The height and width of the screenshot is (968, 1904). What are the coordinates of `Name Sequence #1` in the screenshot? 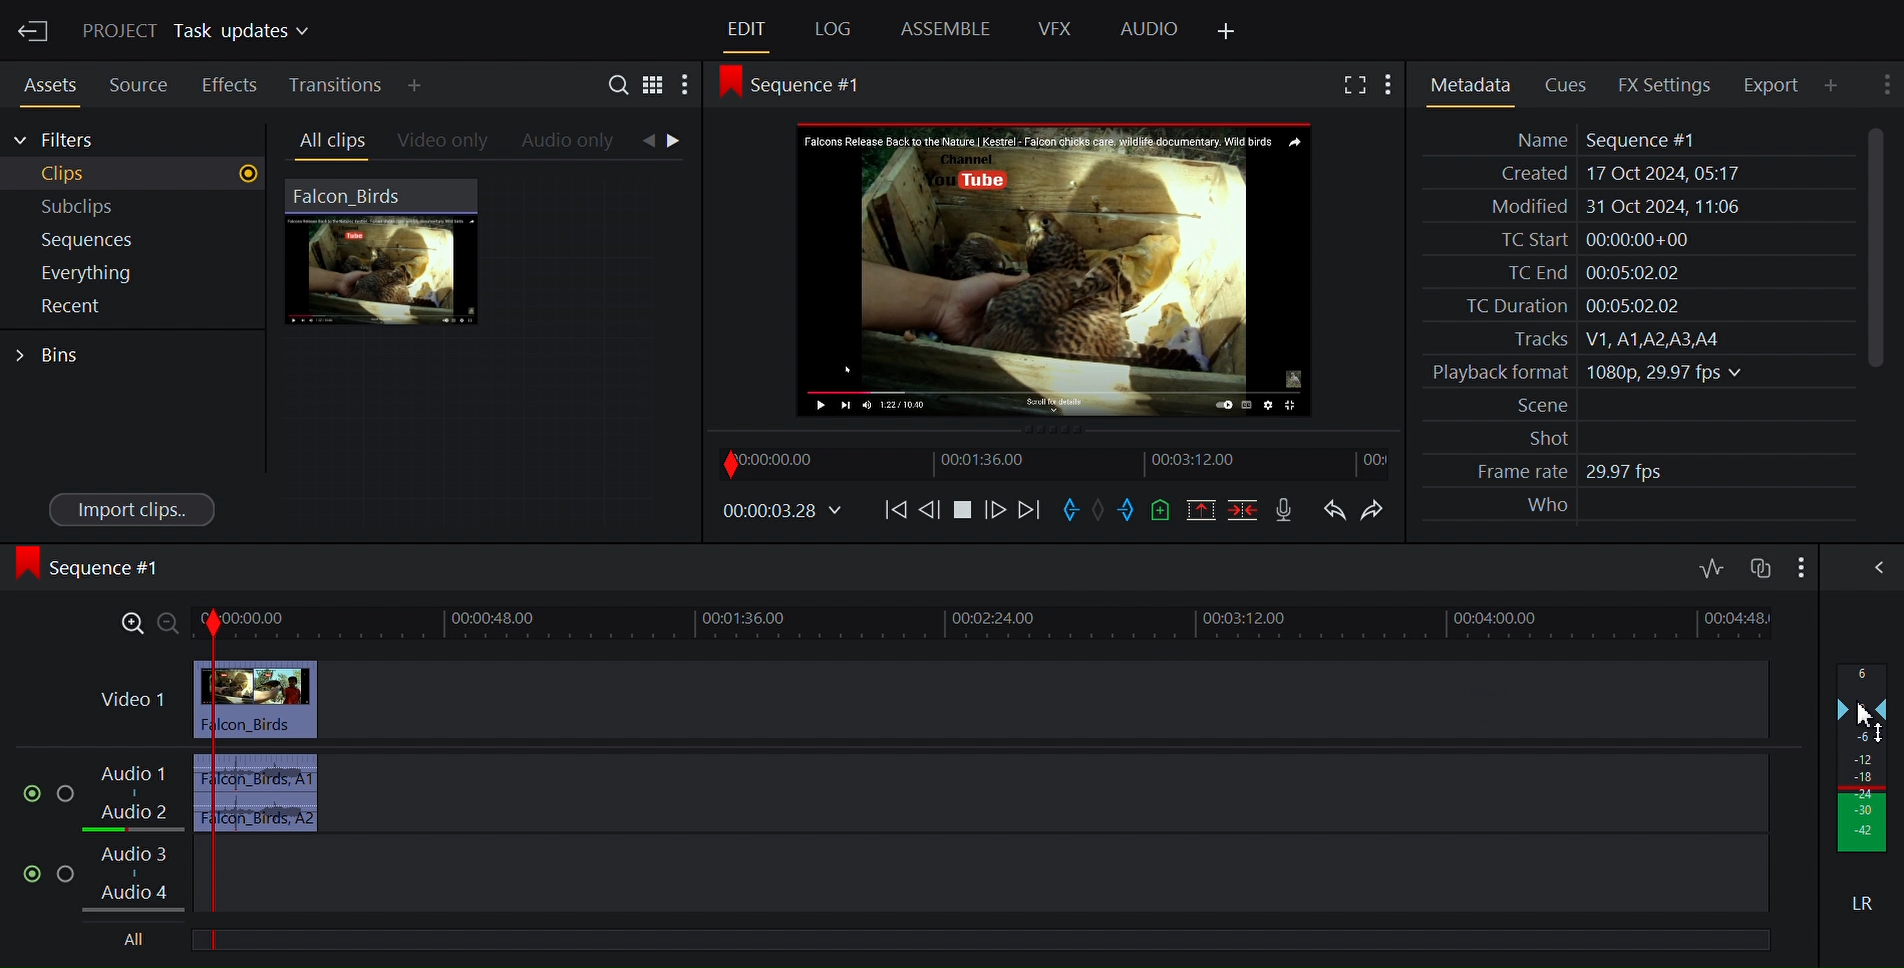 It's located at (1595, 139).